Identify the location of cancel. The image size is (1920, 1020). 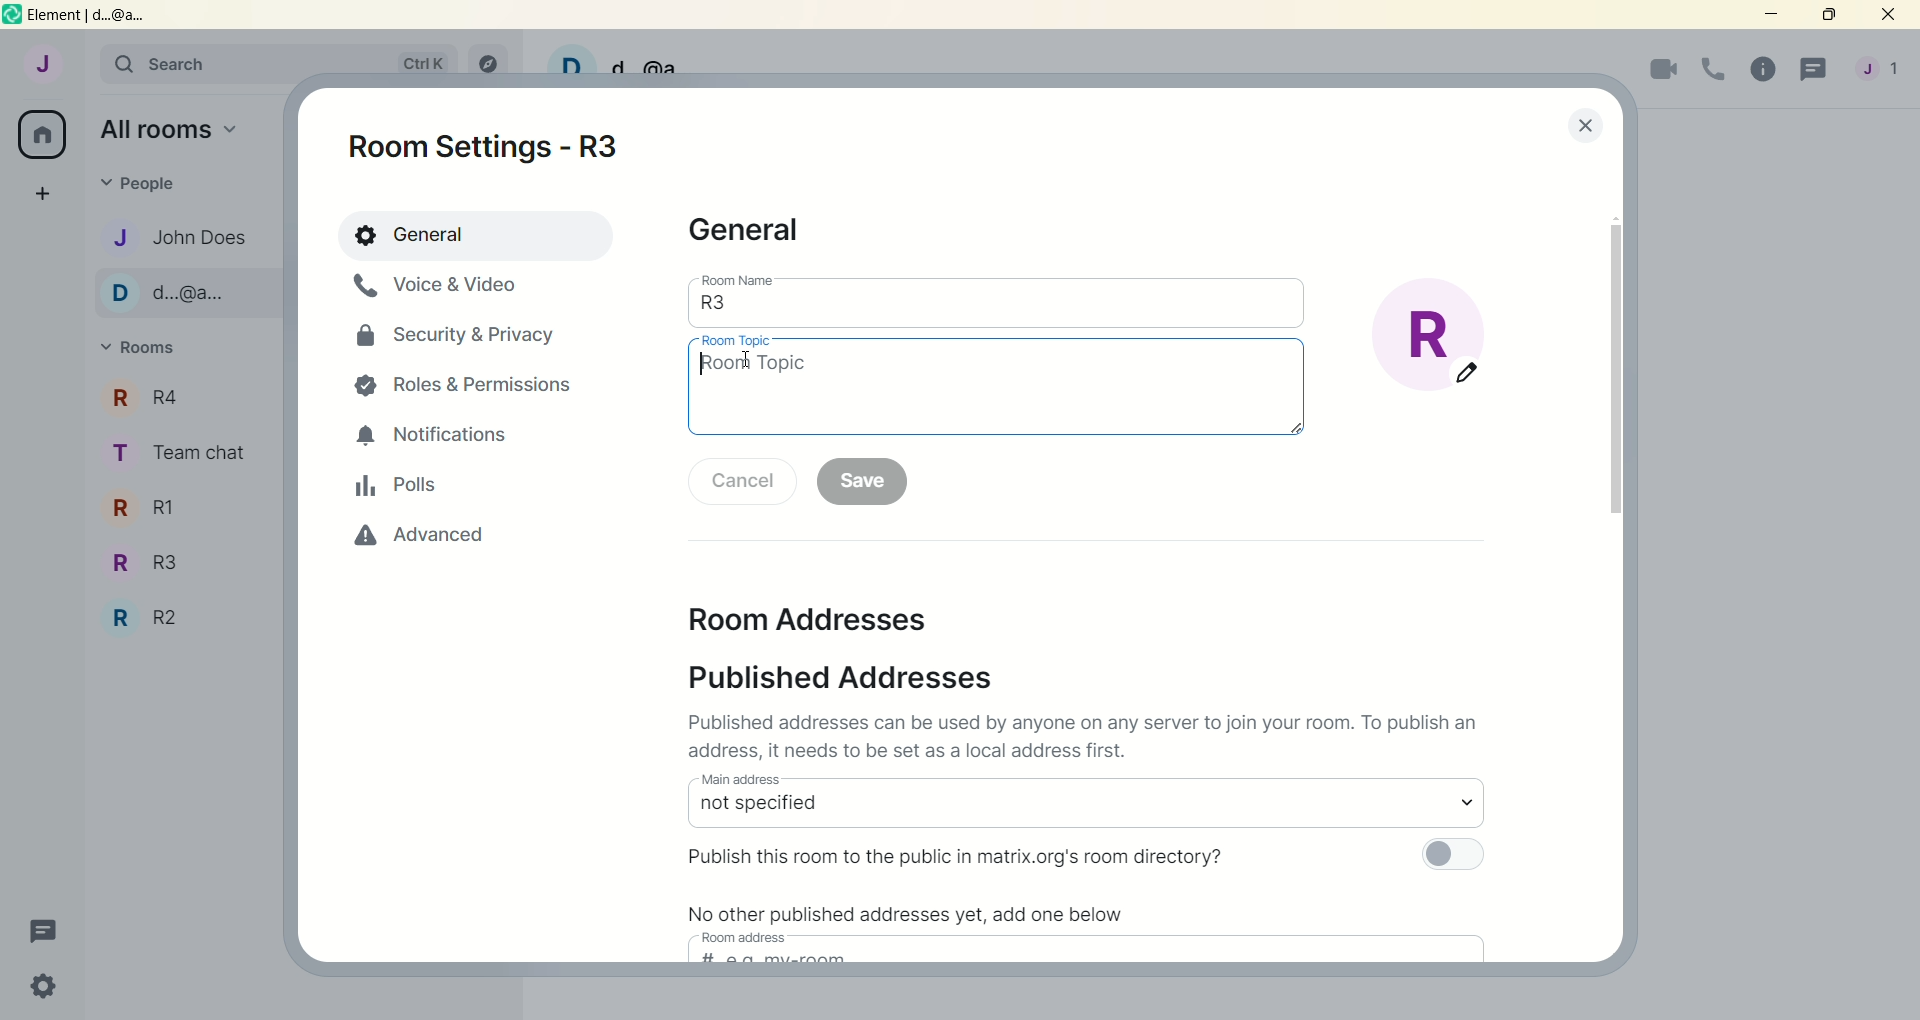
(742, 480).